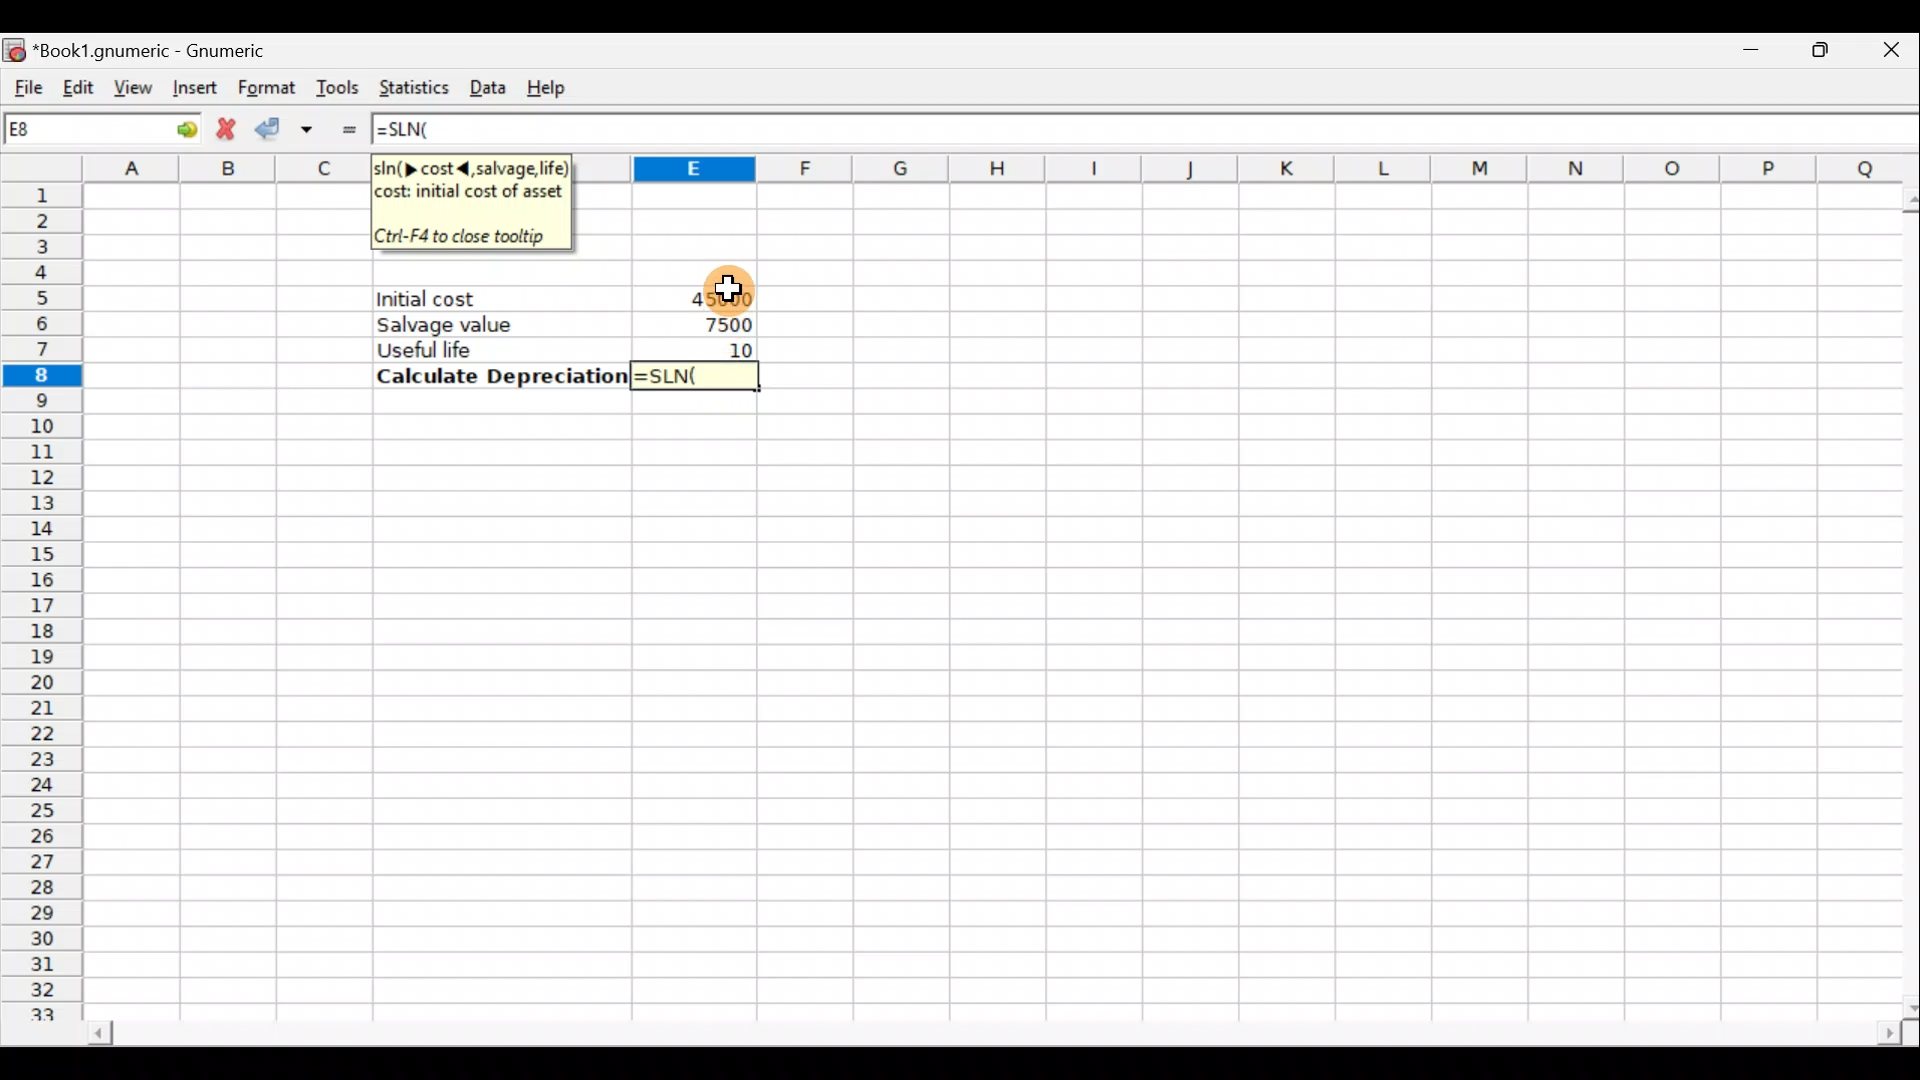 The width and height of the screenshot is (1920, 1080). What do you see at coordinates (974, 1028) in the screenshot?
I see `Scroll bar` at bounding box center [974, 1028].